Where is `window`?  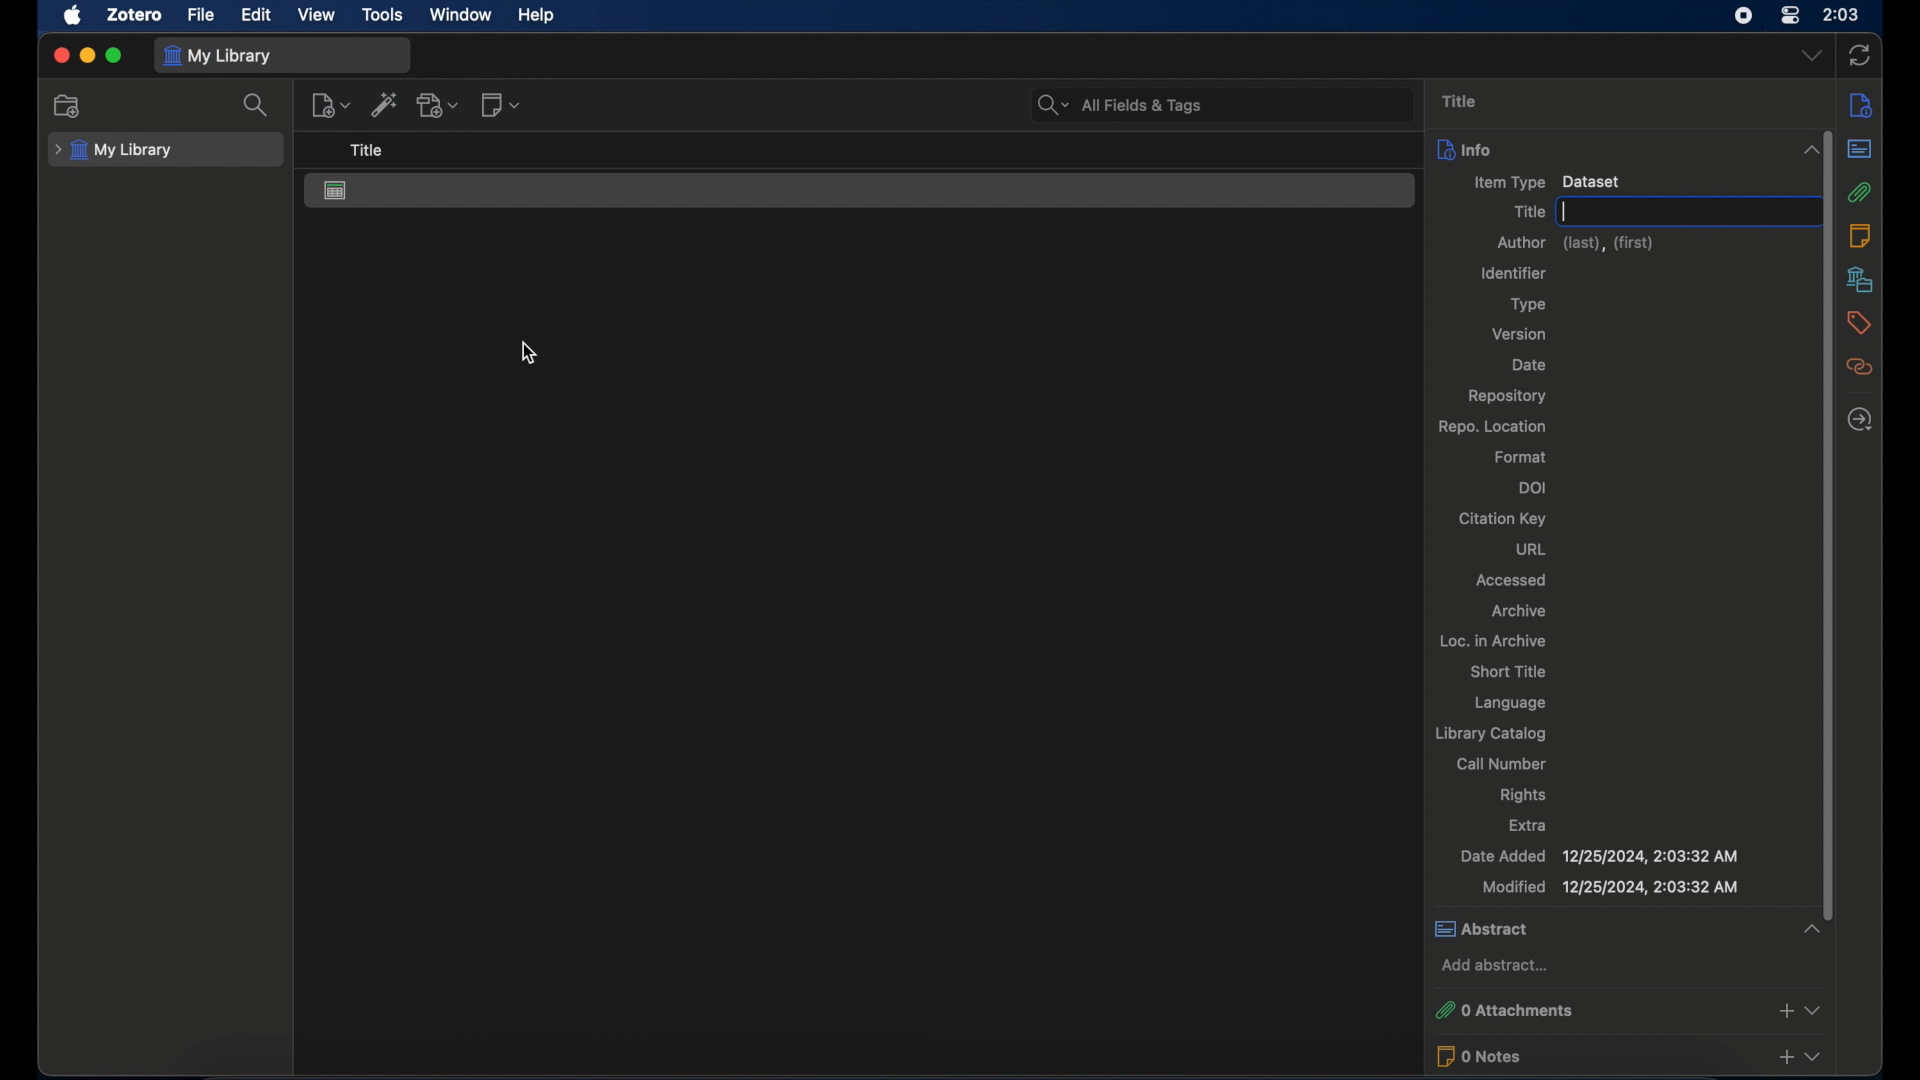
window is located at coordinates (461, 15).